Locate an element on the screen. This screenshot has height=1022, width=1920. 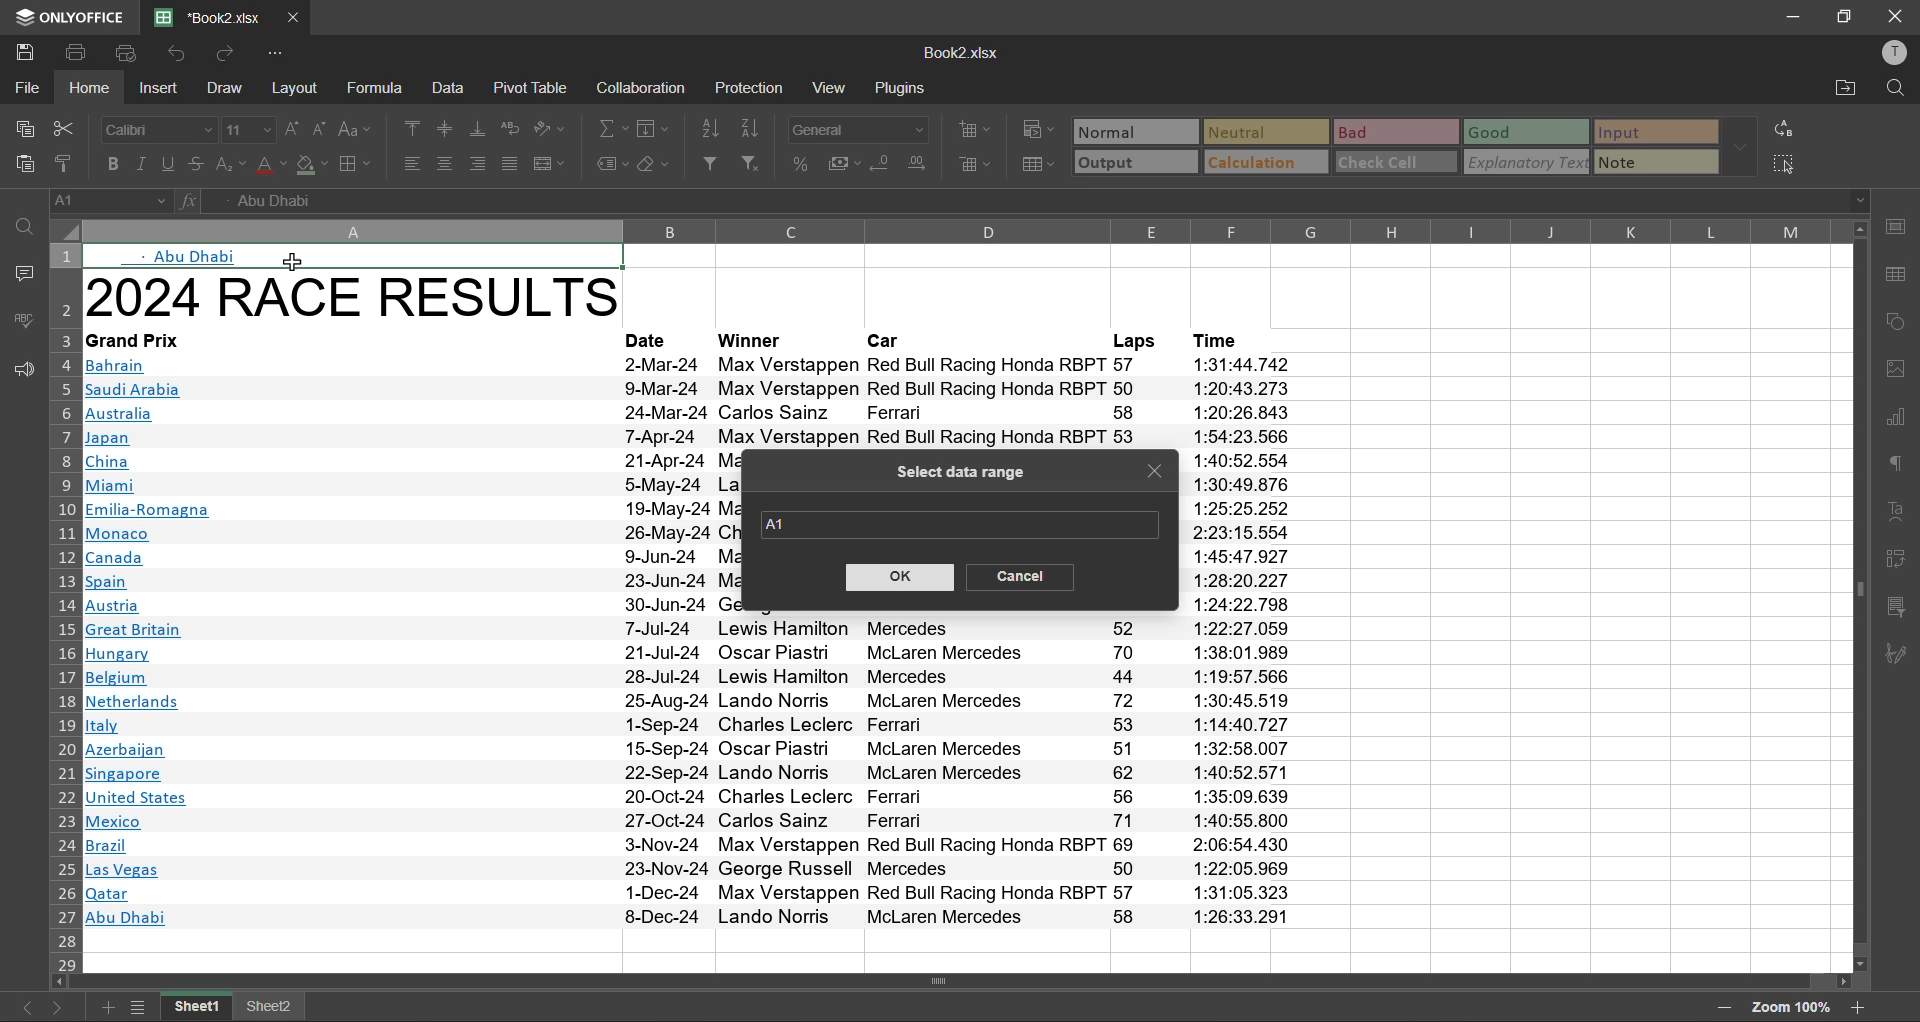
fill color is located at coordinates (308, 166).